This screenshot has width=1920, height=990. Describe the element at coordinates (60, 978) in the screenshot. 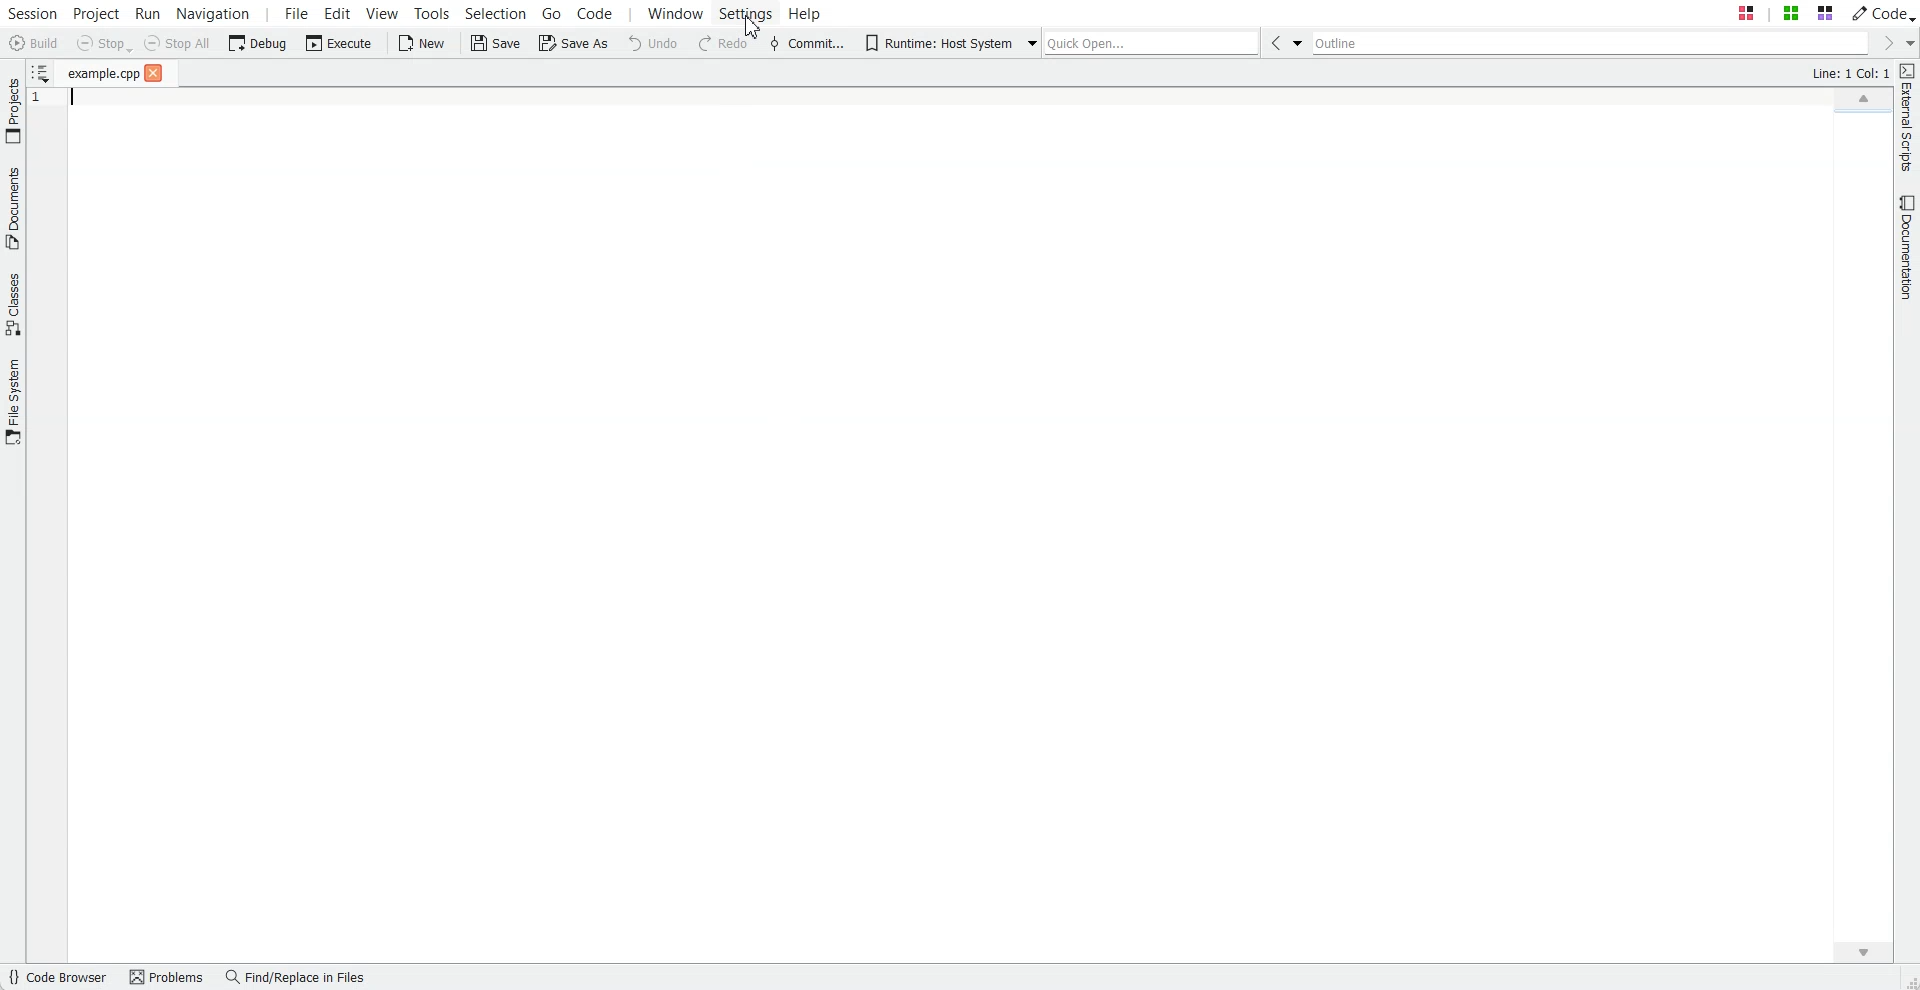

I see `Code Browser` at that location.